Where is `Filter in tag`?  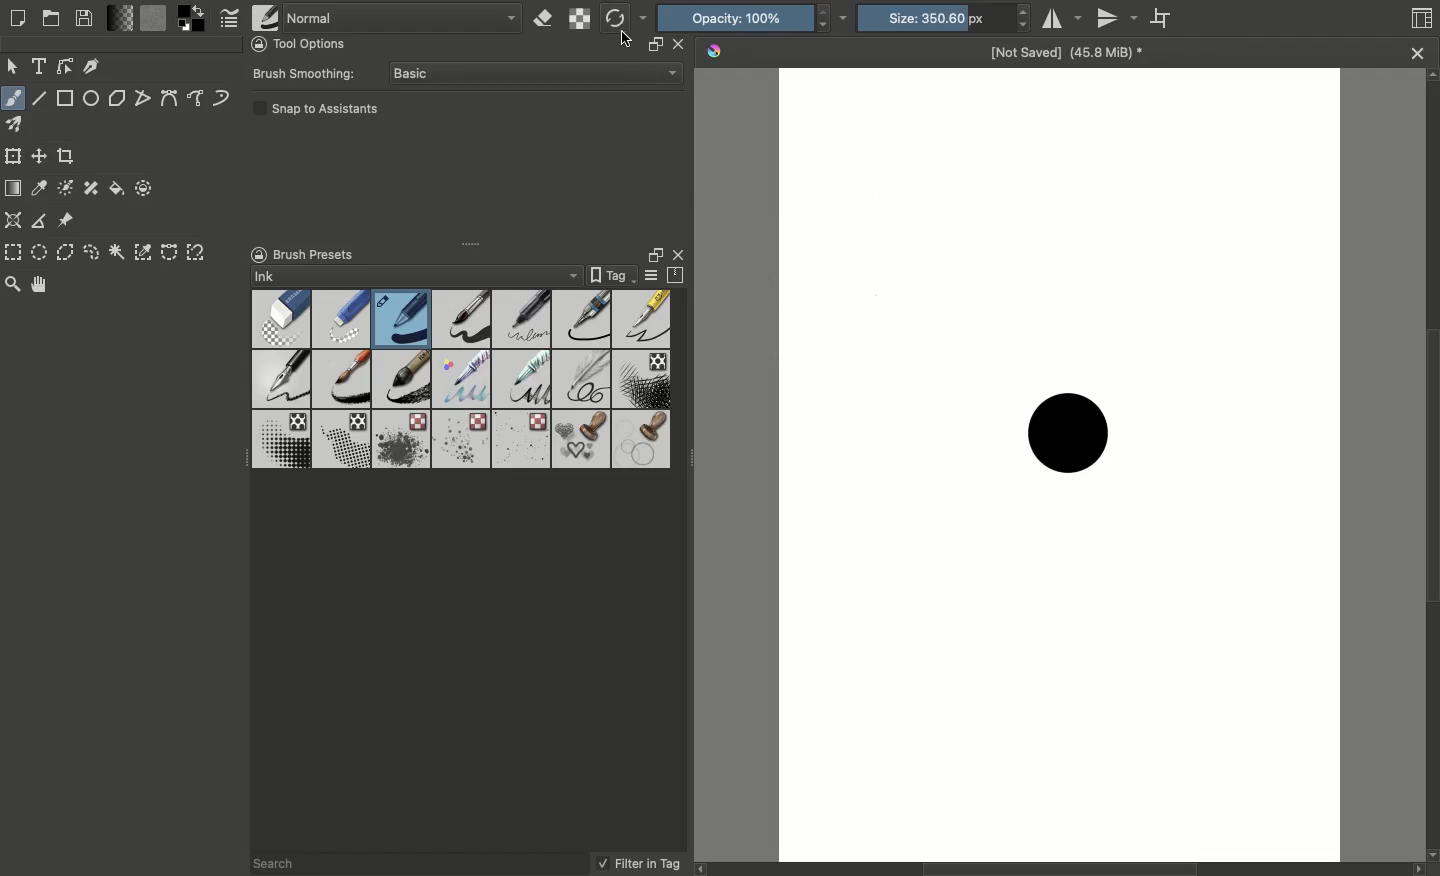 Filter in tag is located at coordinates (638, 864).